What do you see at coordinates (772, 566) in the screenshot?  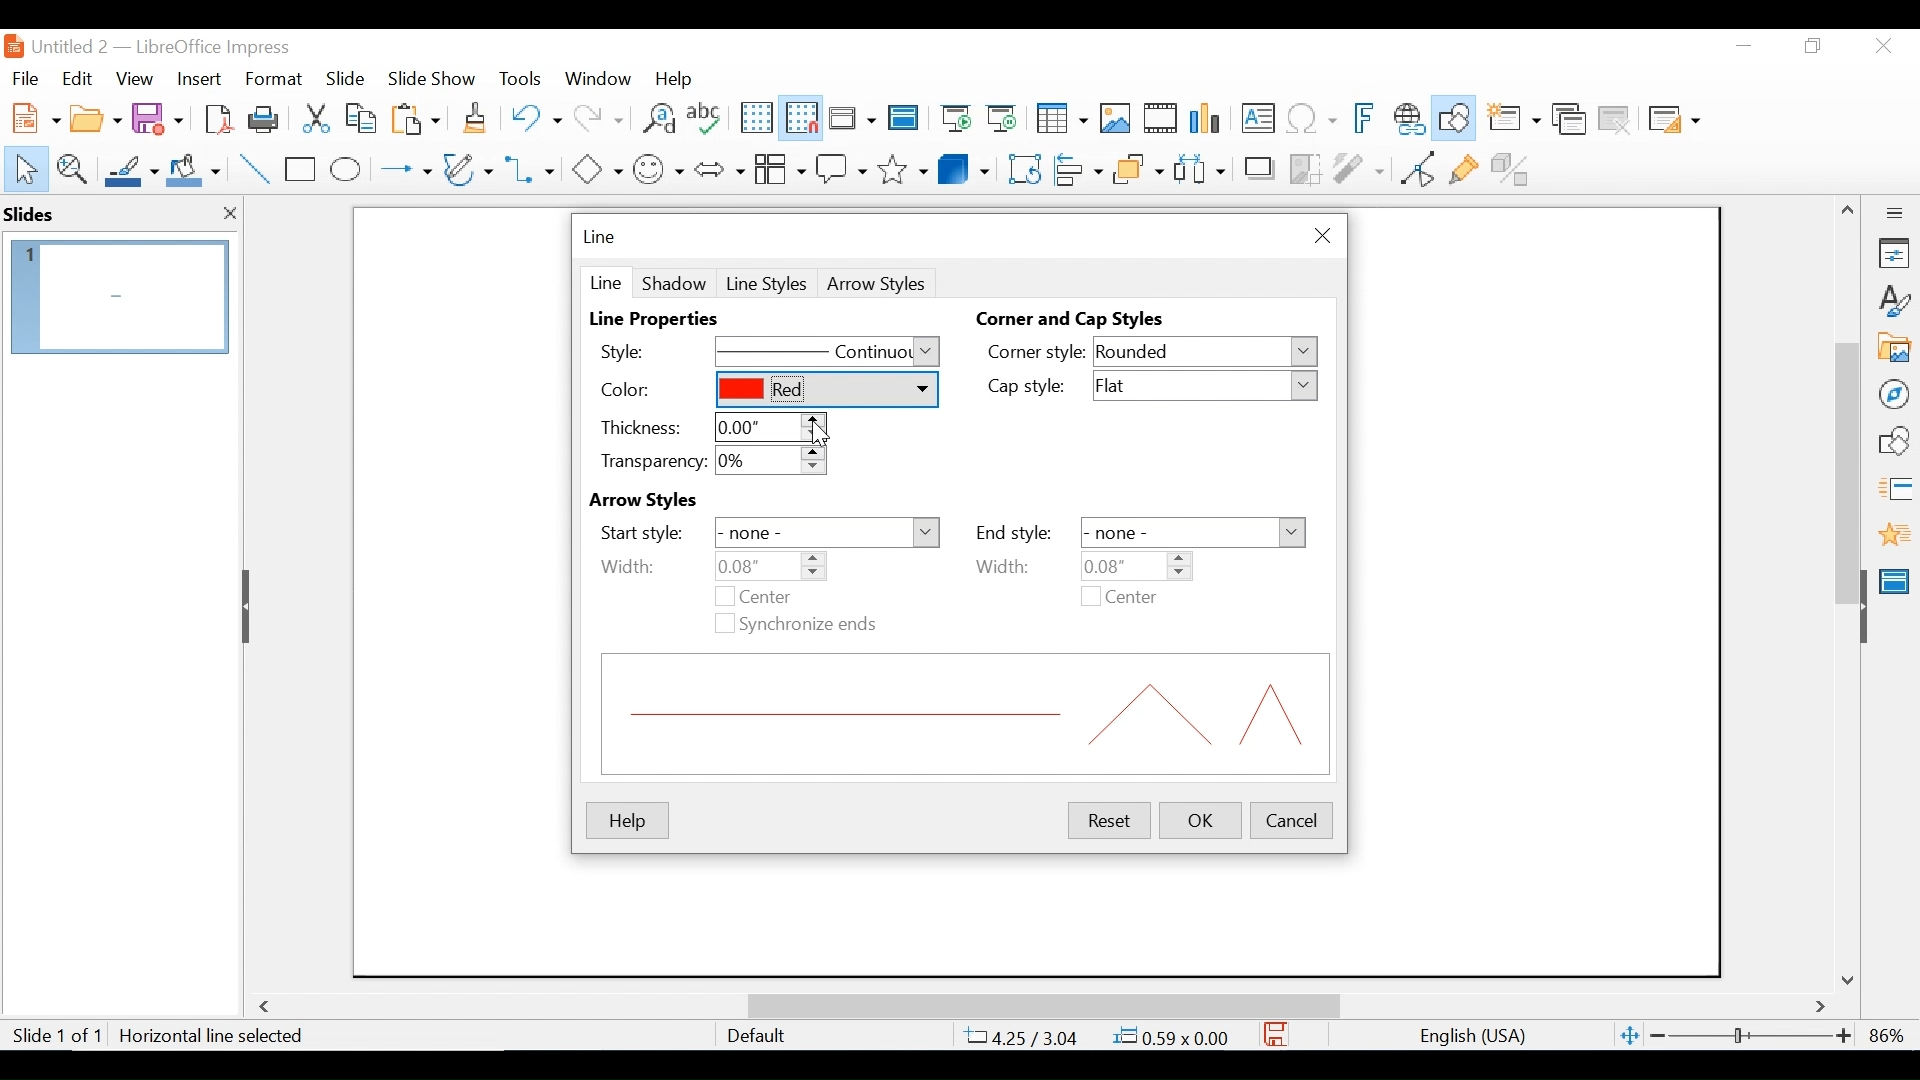 I see `0.08"` at bounding box center [772, 566].